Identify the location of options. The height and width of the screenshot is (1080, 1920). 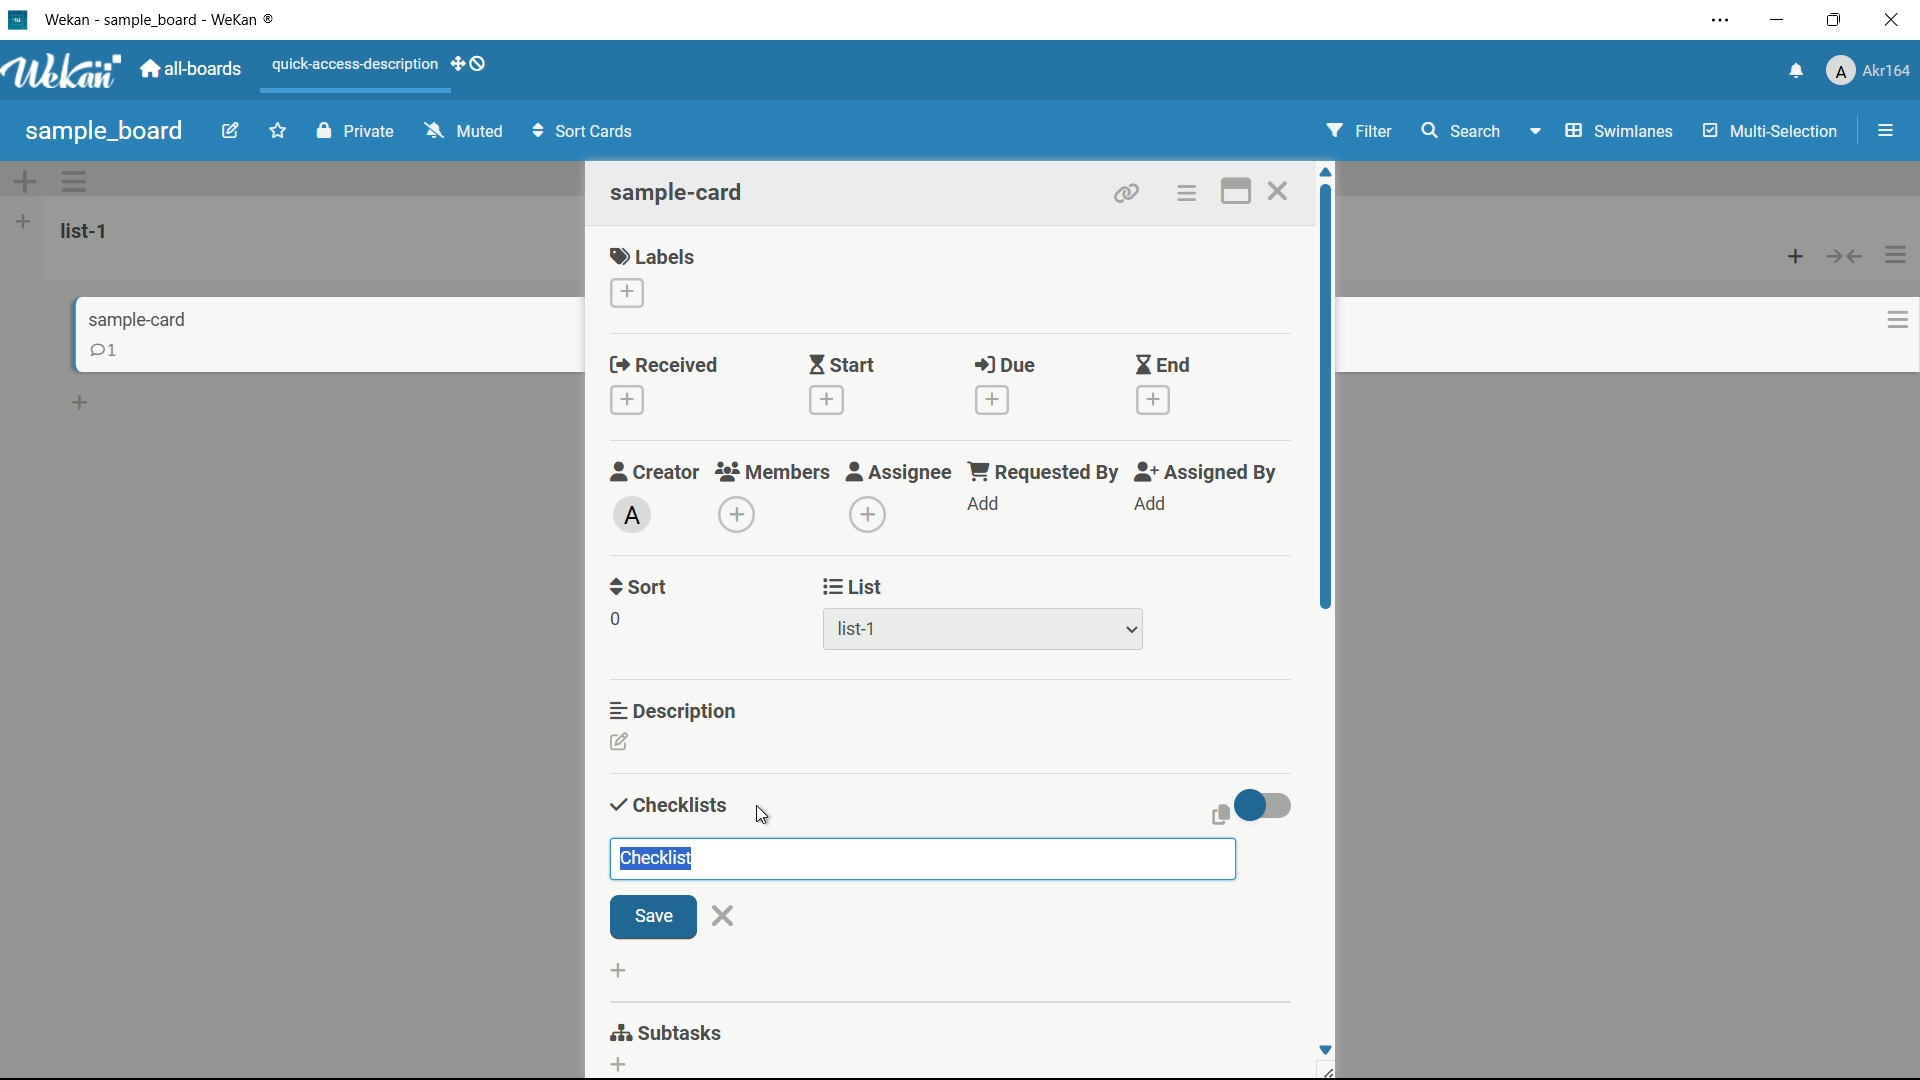
(75, 184).